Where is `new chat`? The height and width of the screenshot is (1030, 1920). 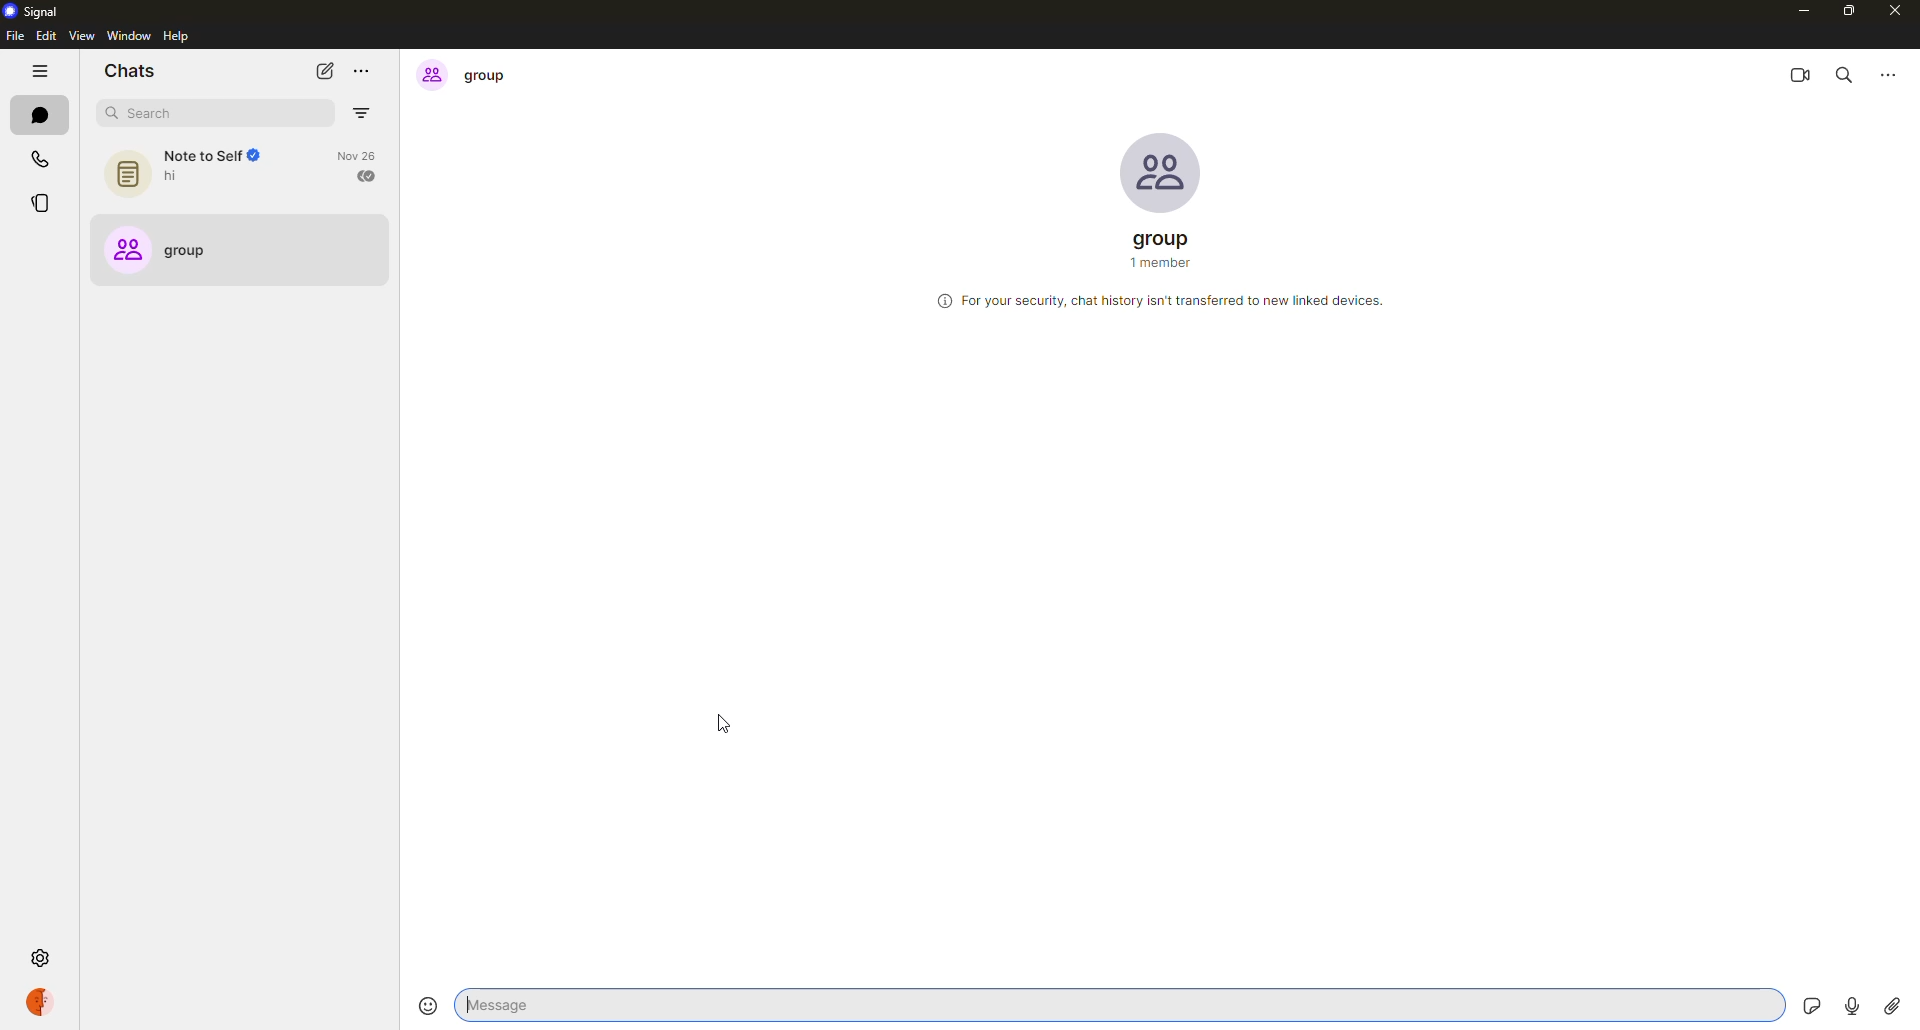
new chat is located at coordinates (324, 71).